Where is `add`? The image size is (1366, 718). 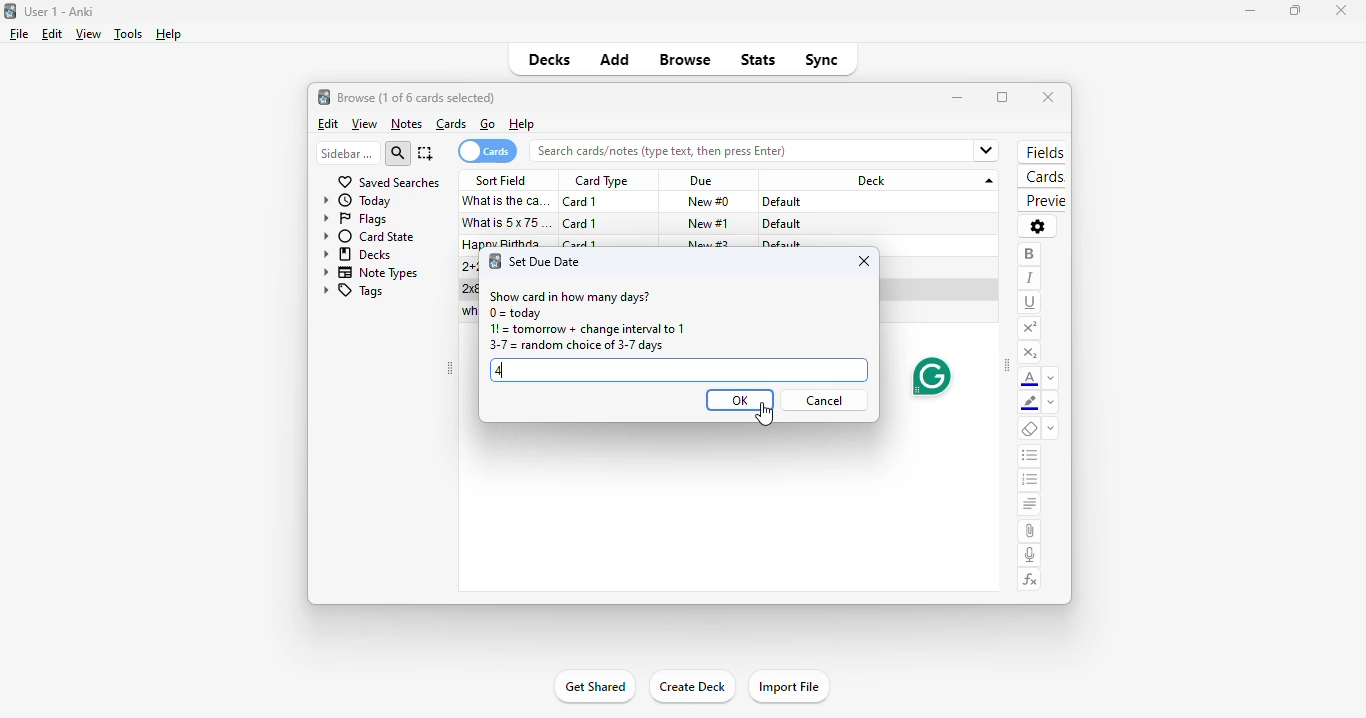 add is located at coordinates (614, 61).